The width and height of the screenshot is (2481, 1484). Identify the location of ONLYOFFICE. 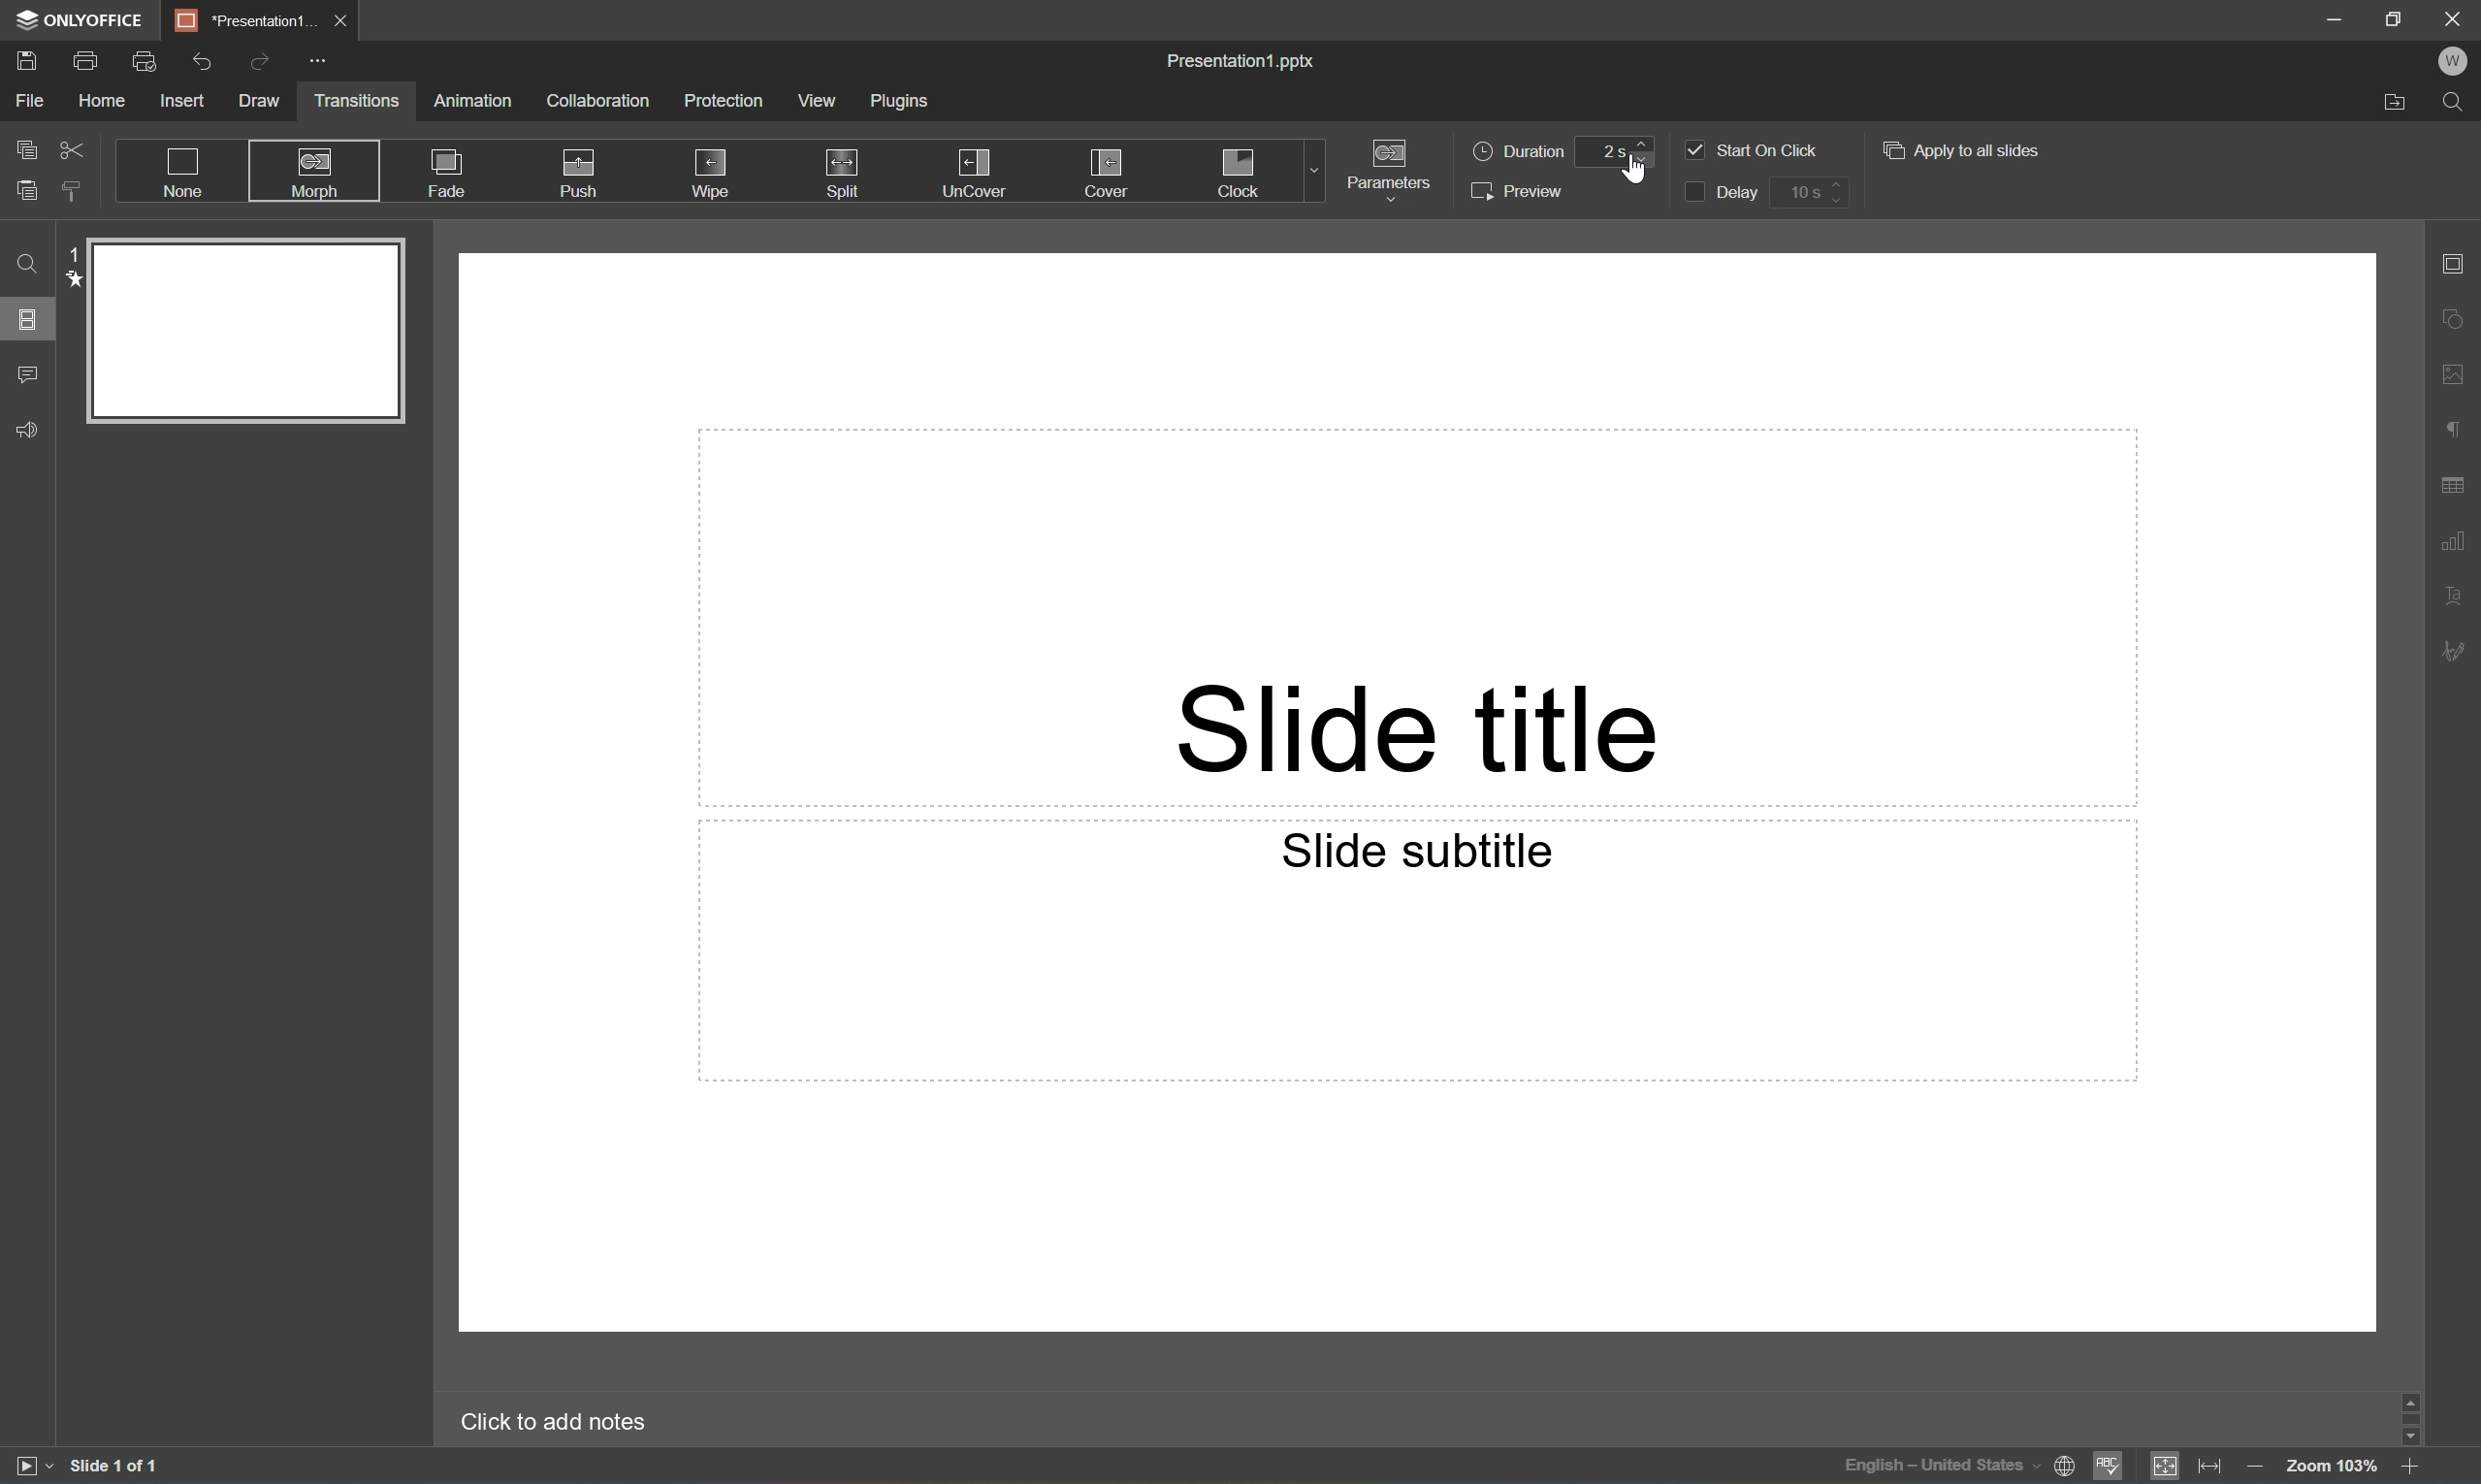
(84, 20).